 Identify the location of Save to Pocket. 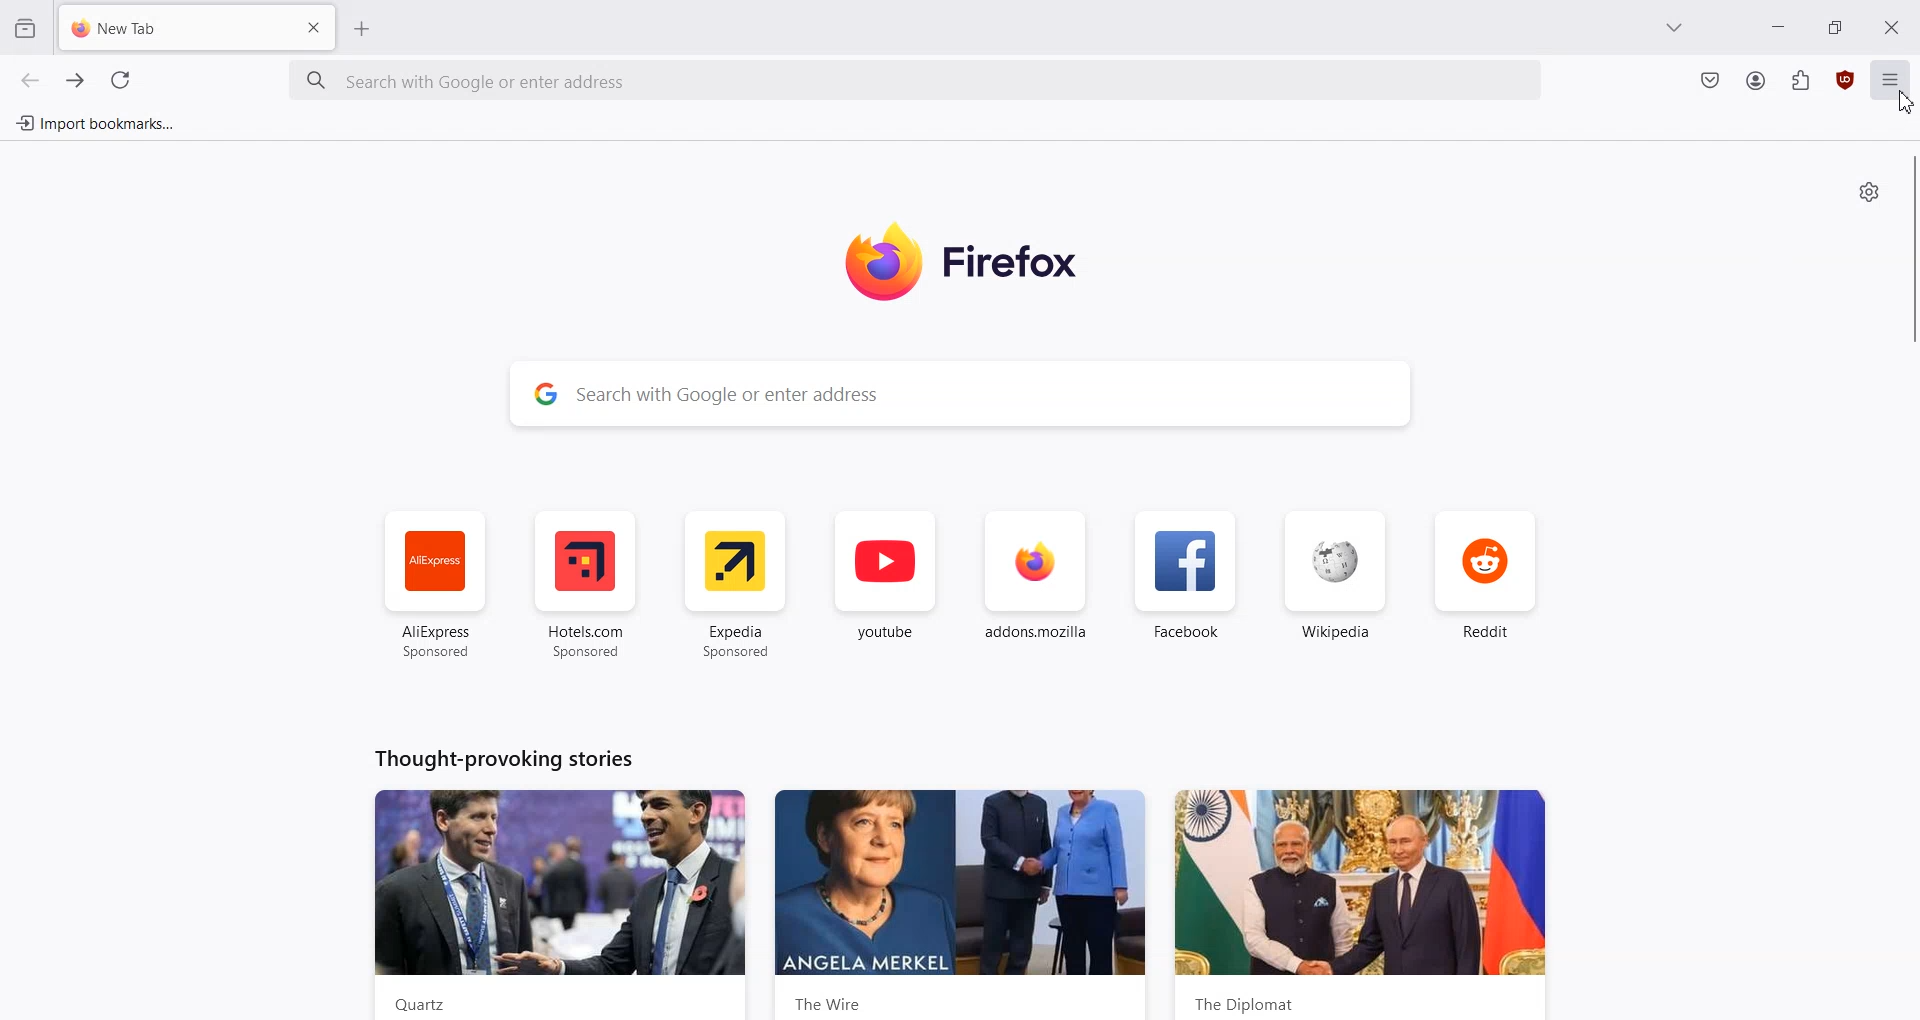
(1709, 80).